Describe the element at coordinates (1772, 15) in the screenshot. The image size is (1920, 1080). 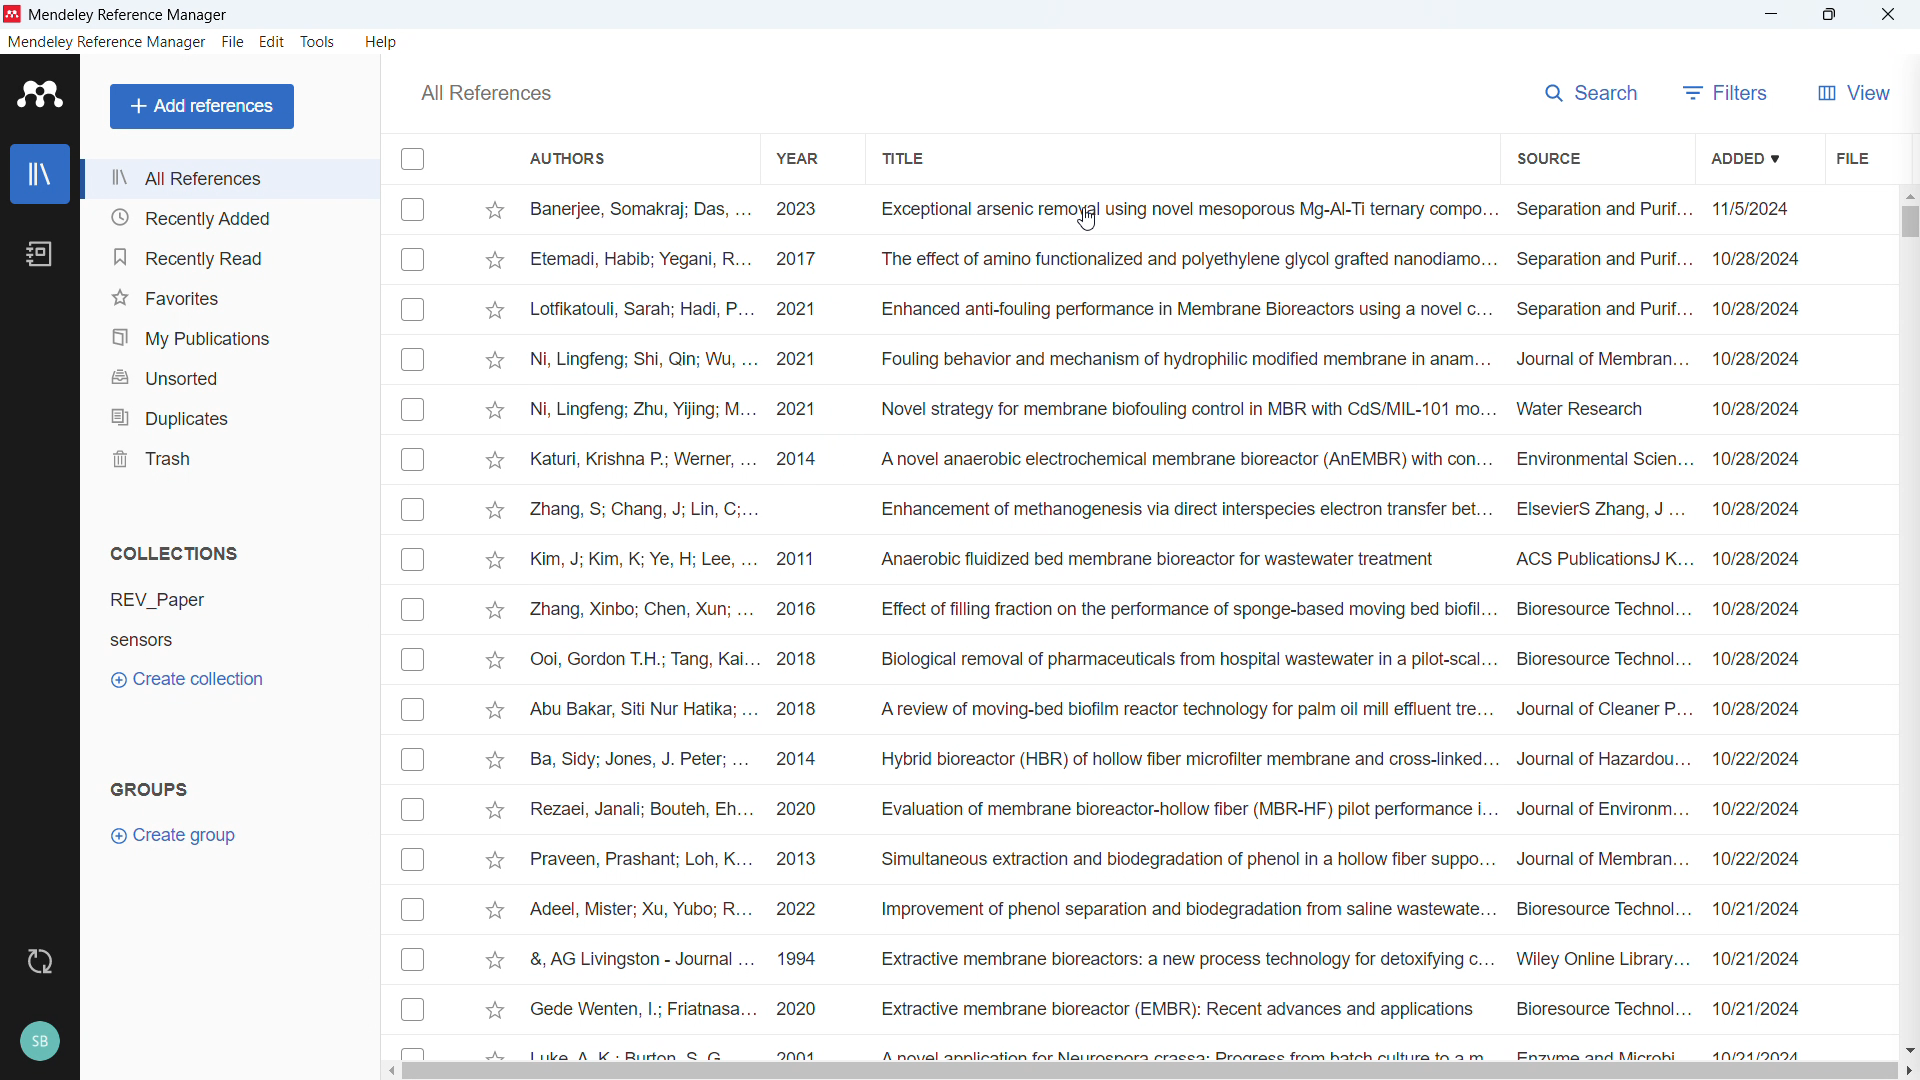
I see `minimize` at that location.